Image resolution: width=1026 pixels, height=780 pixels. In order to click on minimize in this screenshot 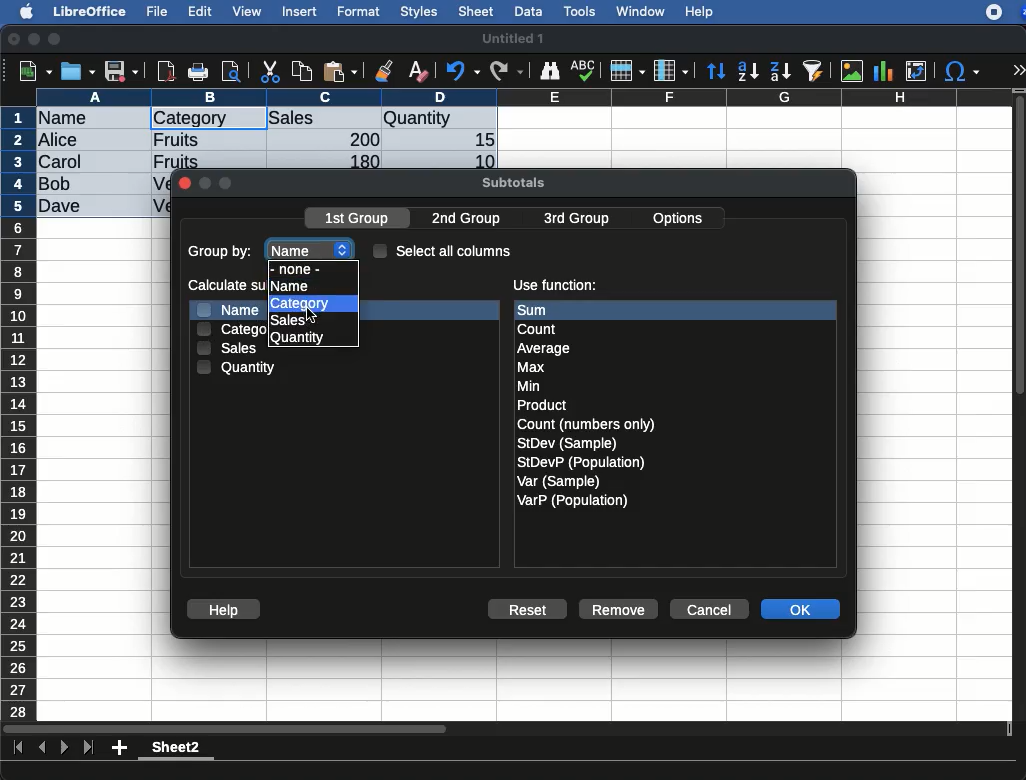, I will do `click(35, 39)`.